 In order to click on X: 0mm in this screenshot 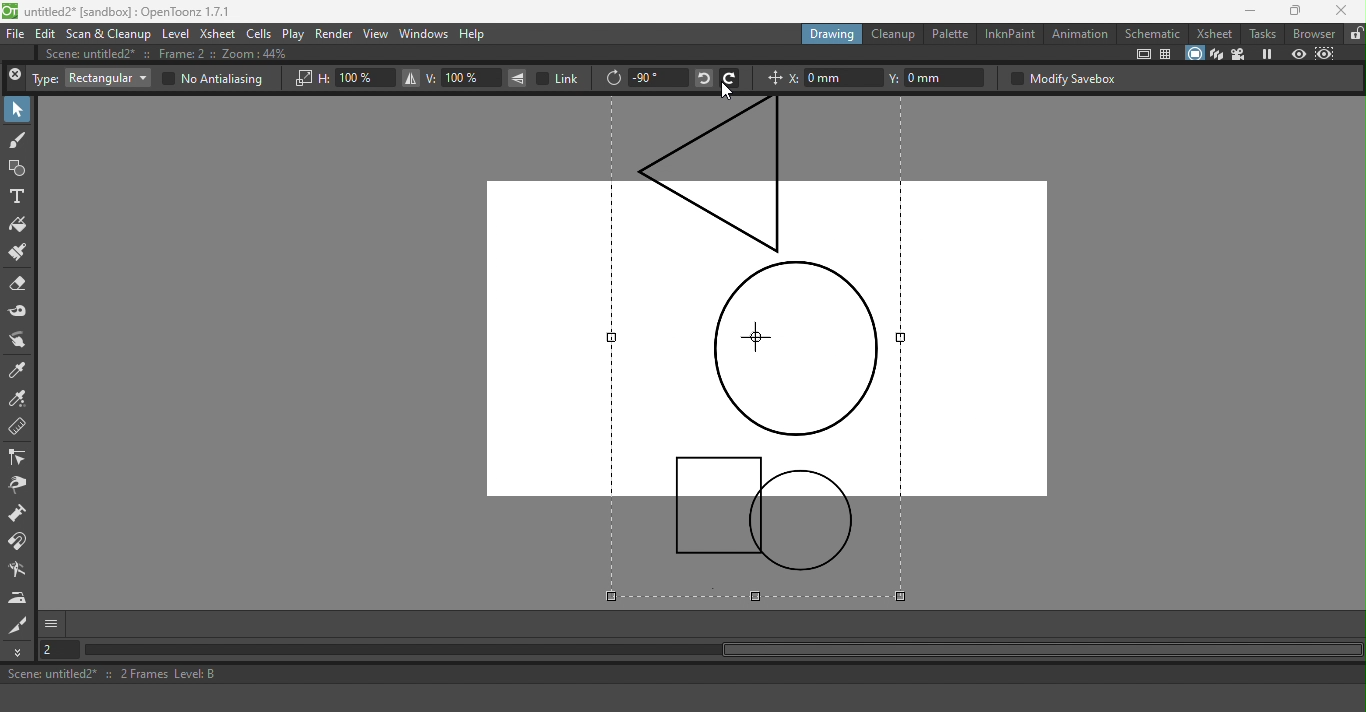, I will do `click(835, 78)`.